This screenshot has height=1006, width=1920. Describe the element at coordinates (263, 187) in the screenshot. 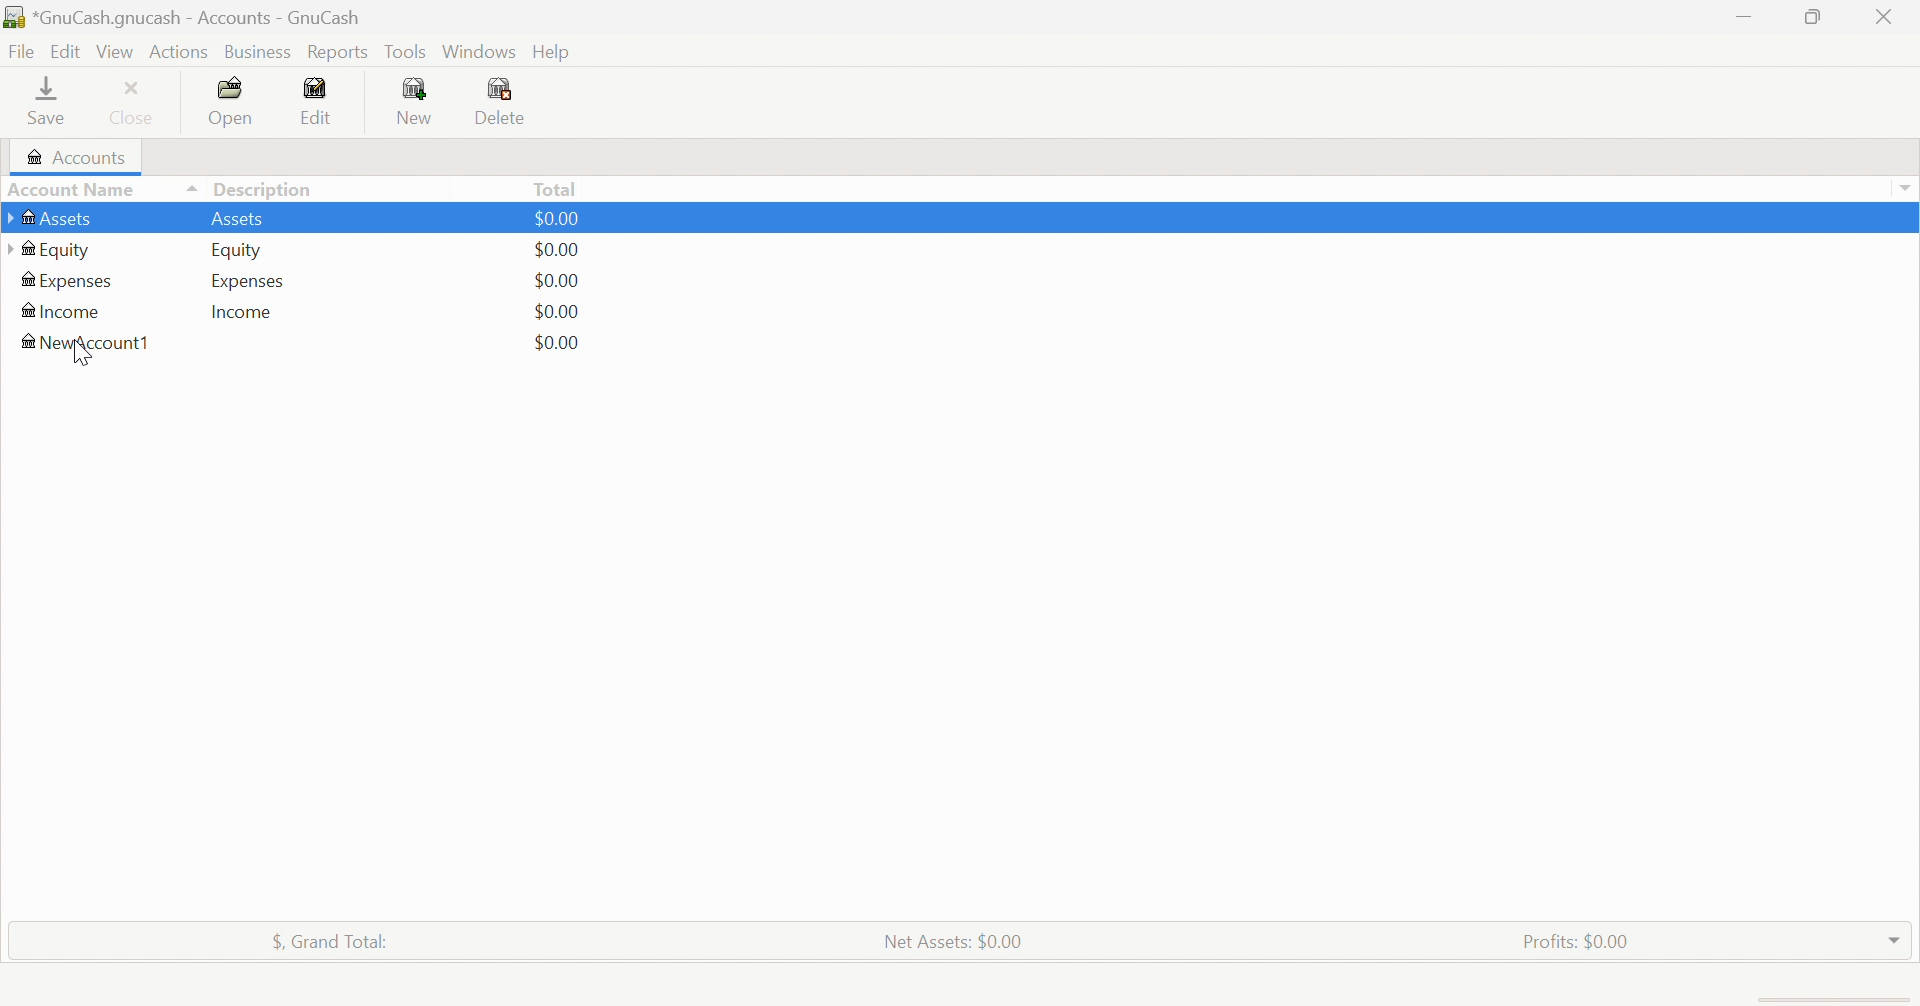

I see `Description` at that location.